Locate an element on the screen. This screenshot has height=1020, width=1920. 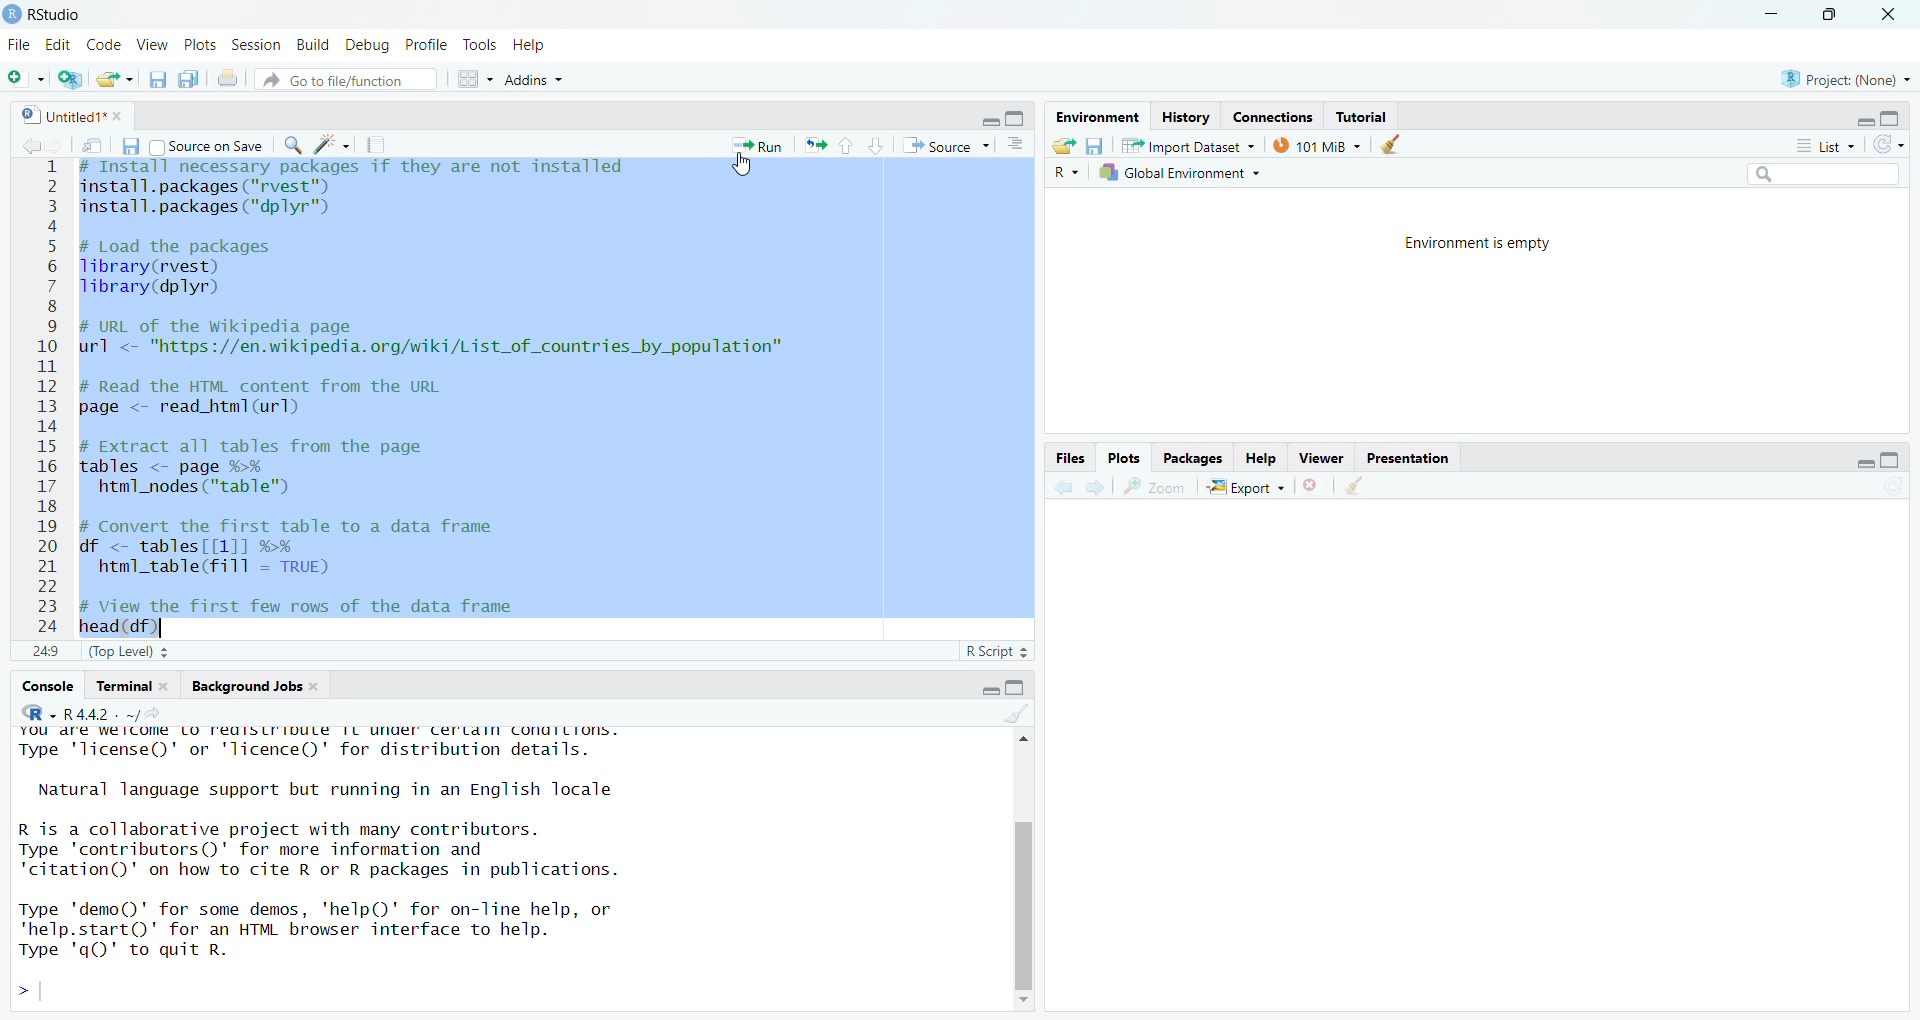
Terminal is located at coordinates (120, 686).